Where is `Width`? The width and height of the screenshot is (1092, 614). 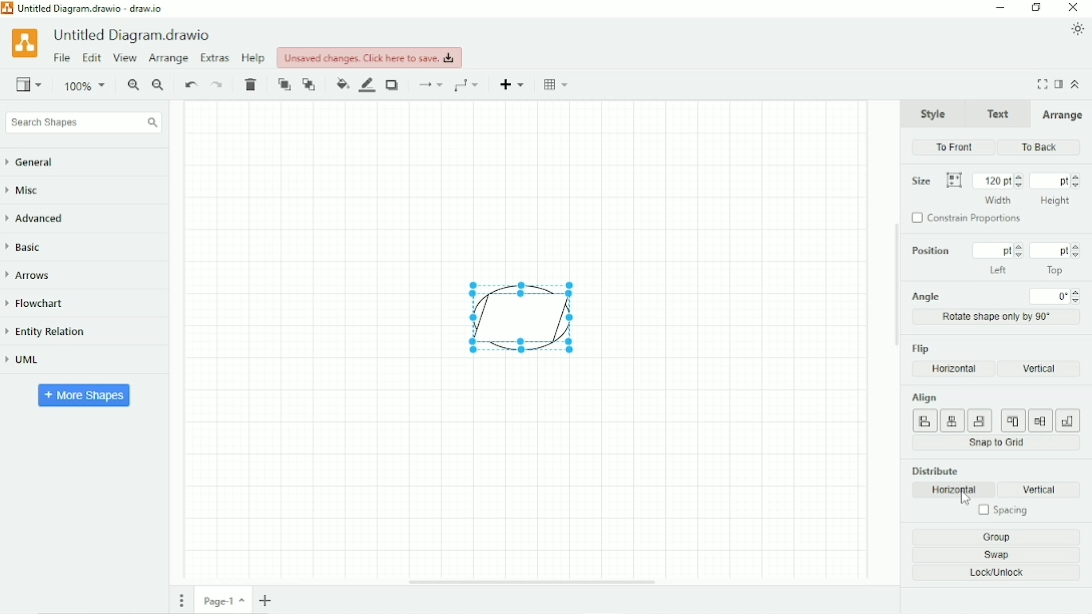
Width is located at coordinates (998, 187).